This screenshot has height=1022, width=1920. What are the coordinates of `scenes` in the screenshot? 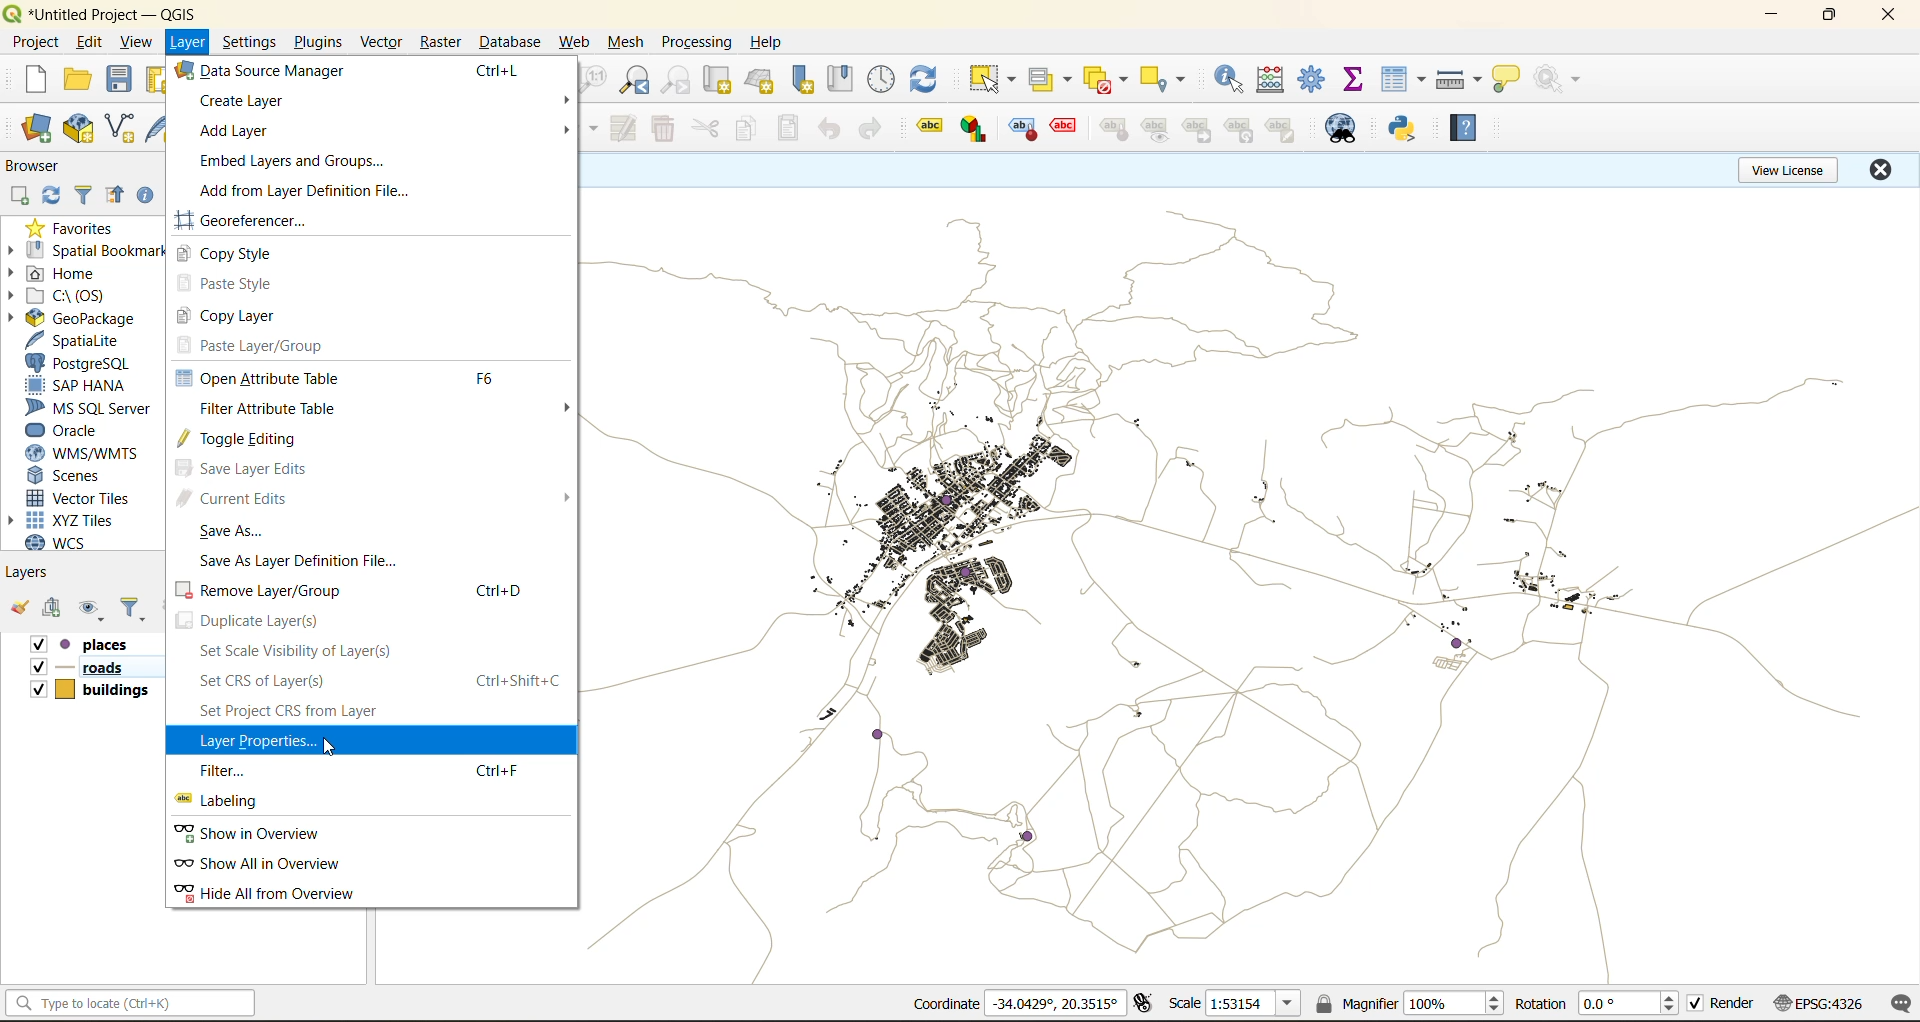 It's located at (82, 475).